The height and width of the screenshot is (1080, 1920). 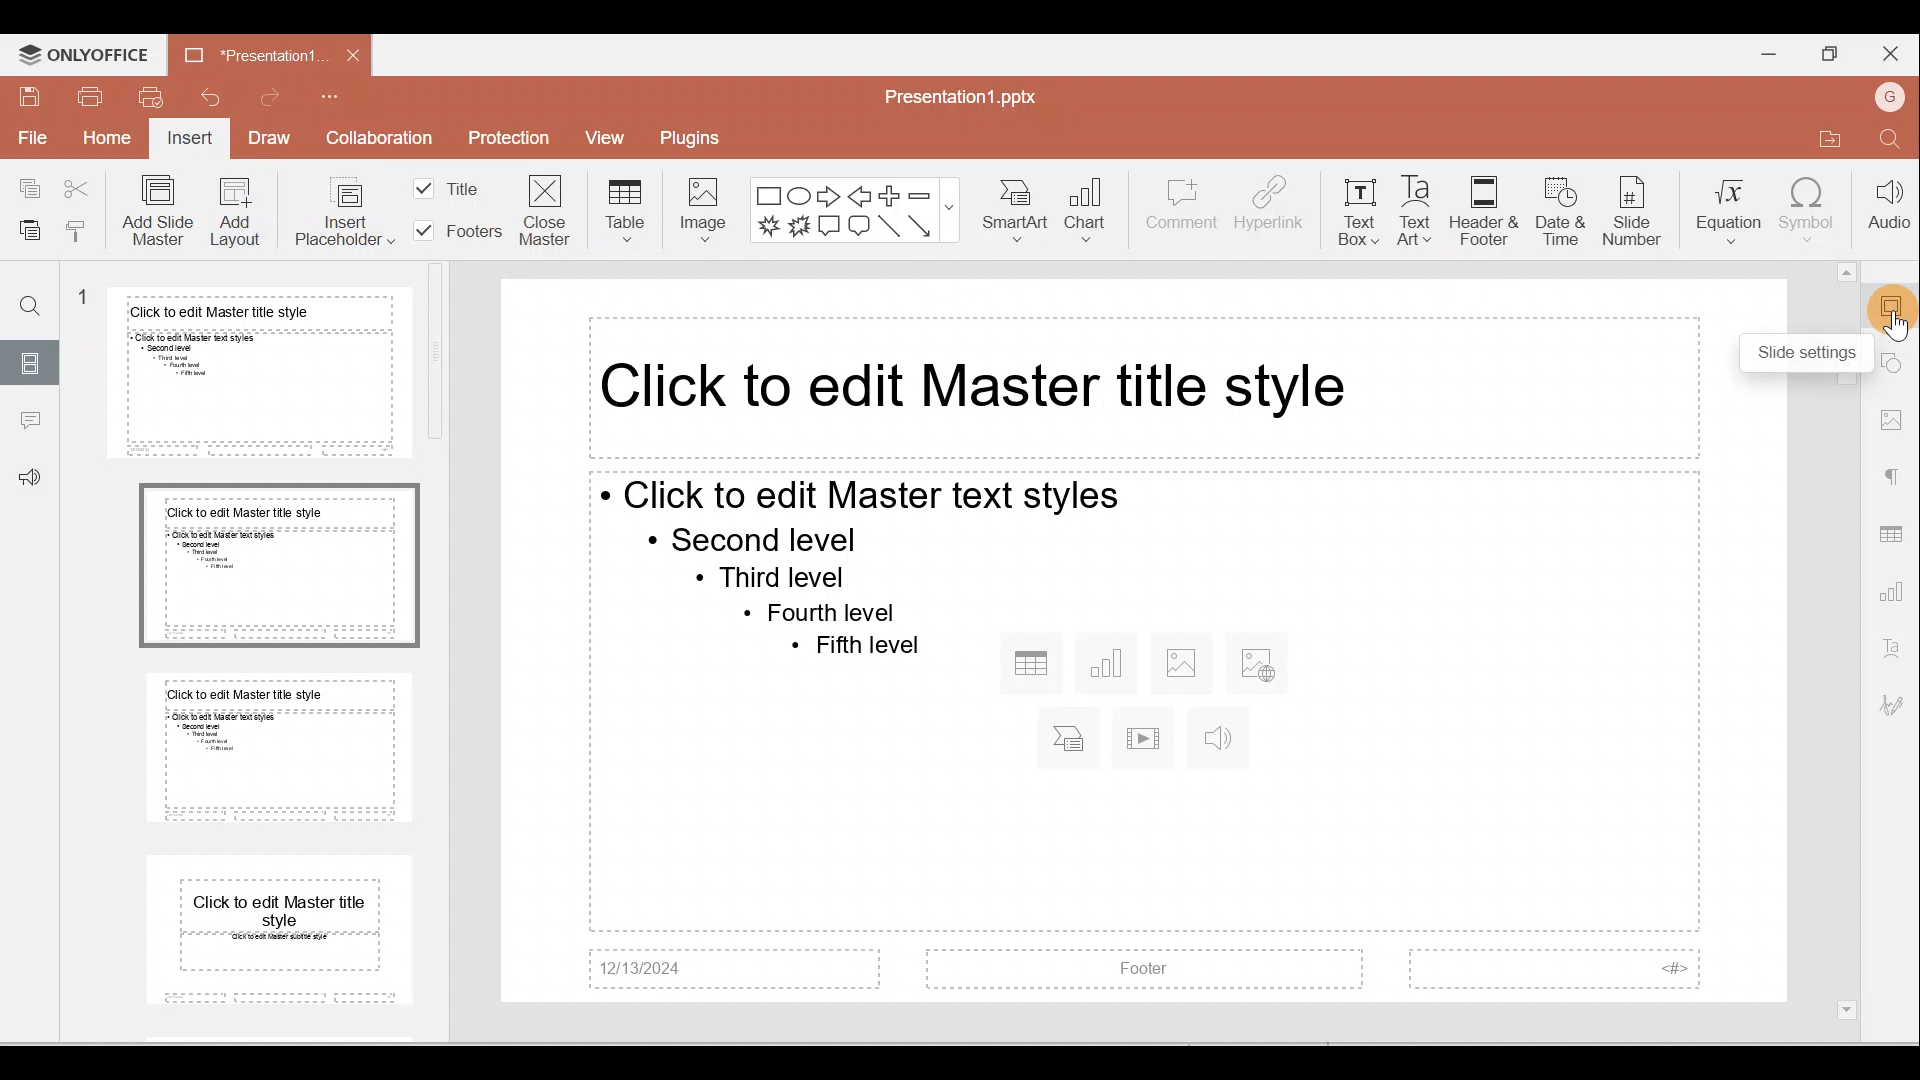 What do you see at coordinates (1482, 210) in the screenshot?
I see `Header & footer` at bounding box center [1482, 210].